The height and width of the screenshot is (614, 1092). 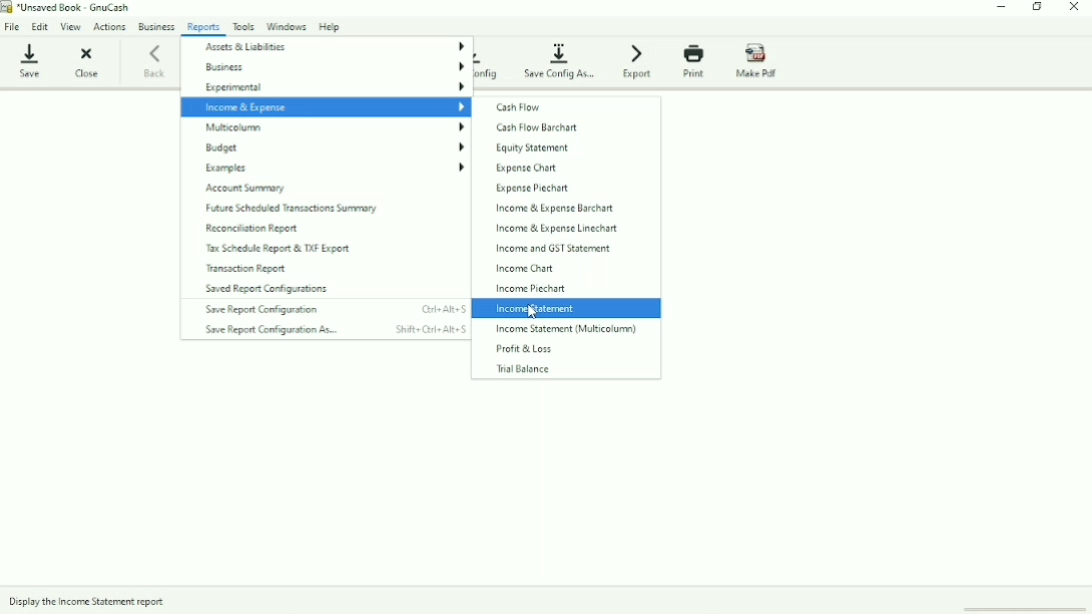 I want to click on Close, so click(x=1074, y=8).